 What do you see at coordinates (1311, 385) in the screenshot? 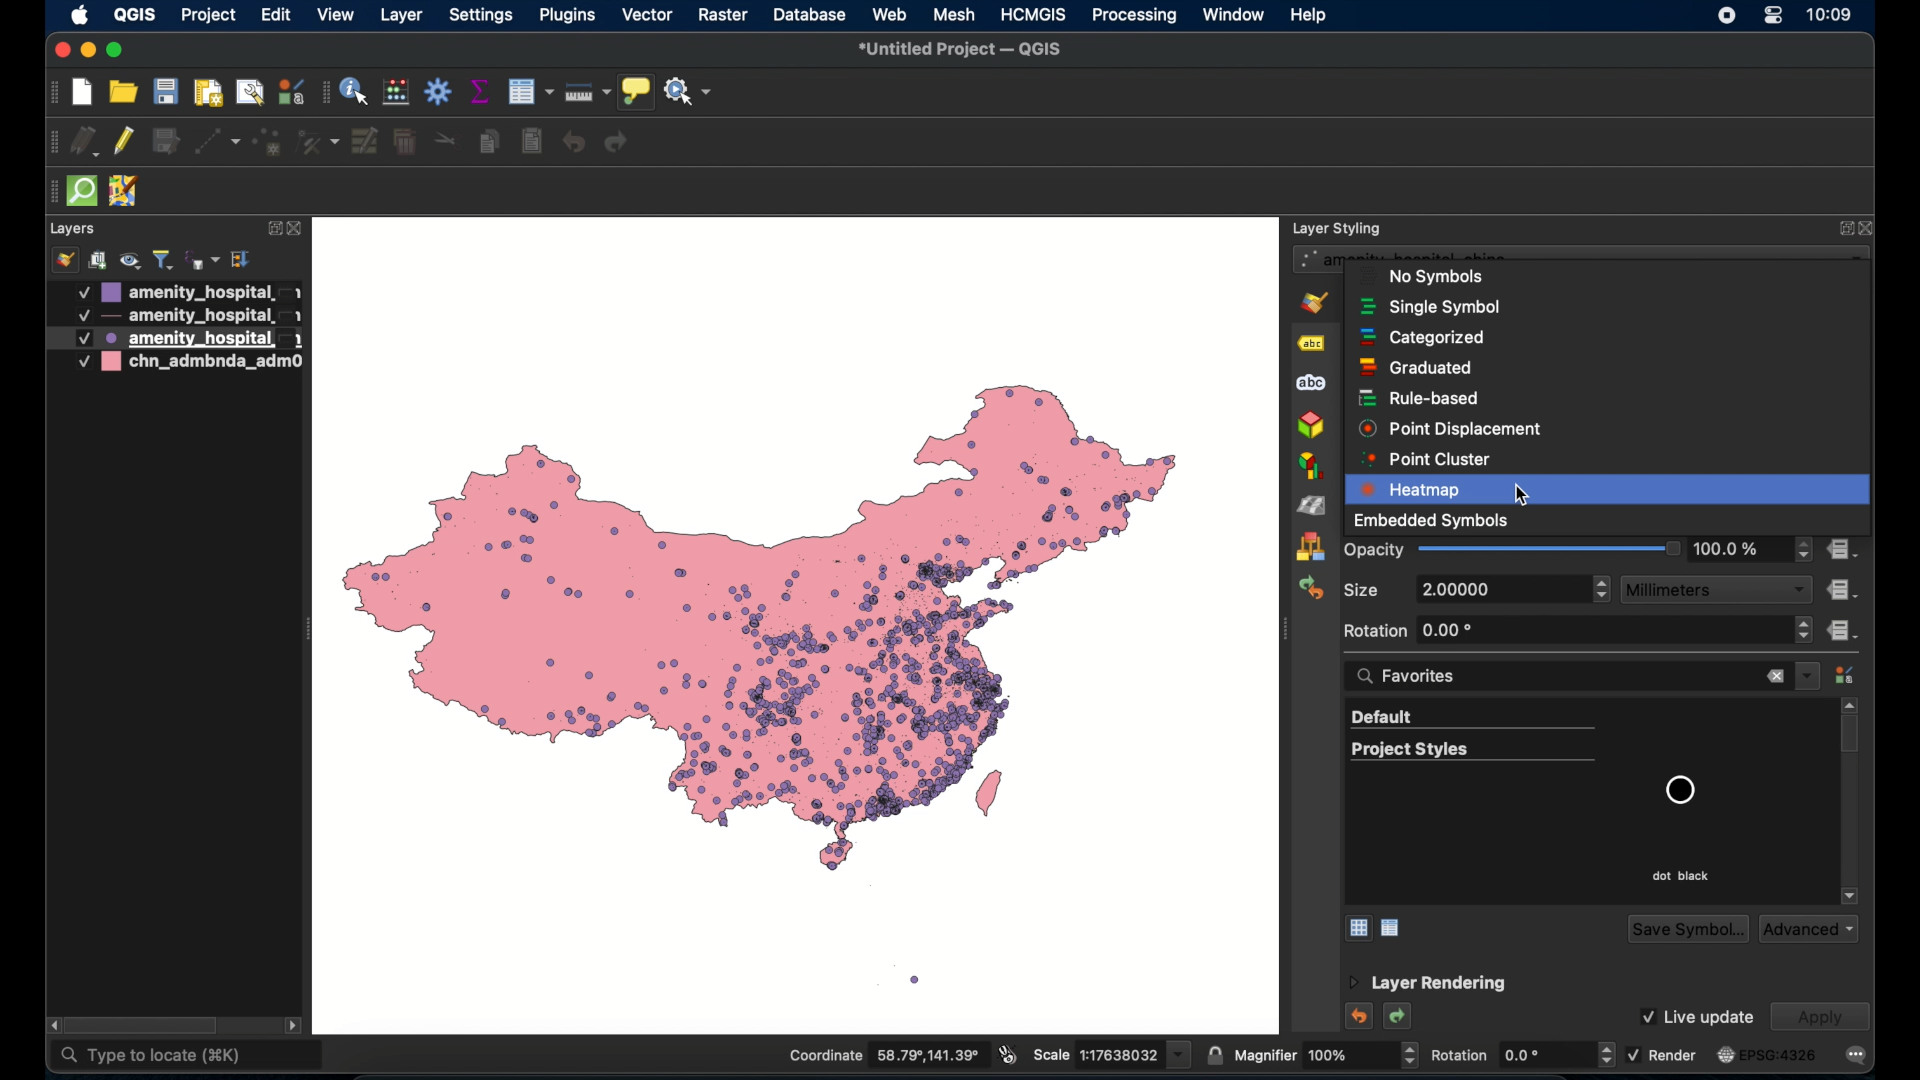
I see `masks` at bounding box center [1311, 385].